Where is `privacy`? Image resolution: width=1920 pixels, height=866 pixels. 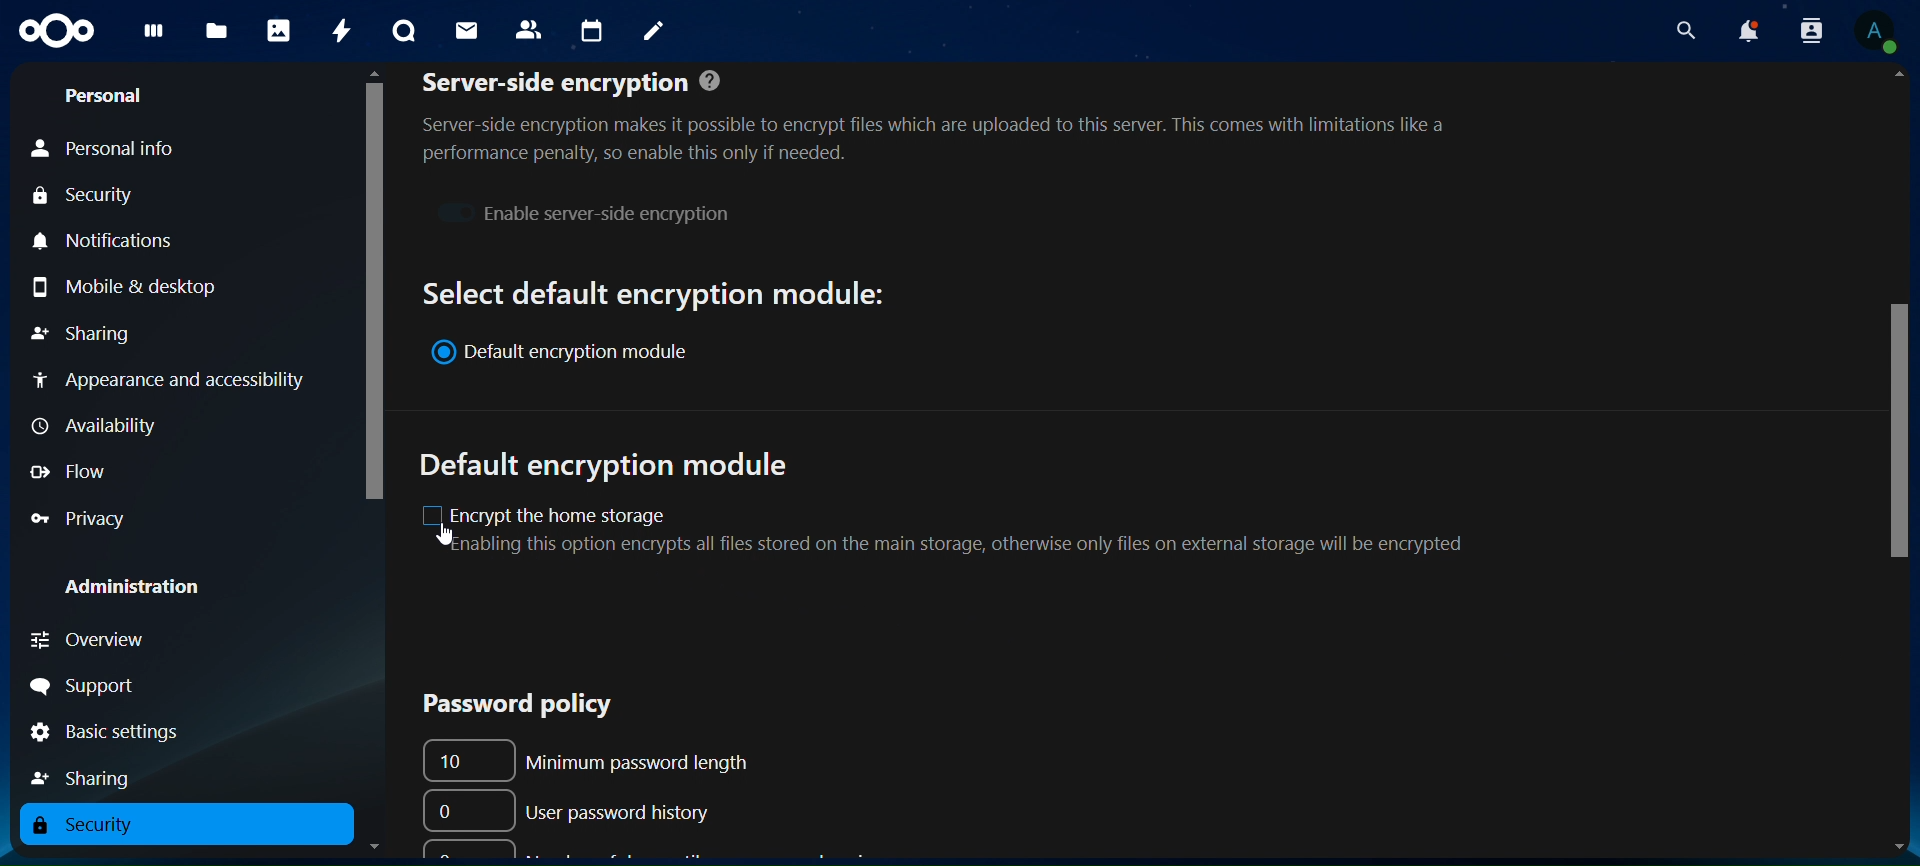 privacy is located at coordinates (80, 521).